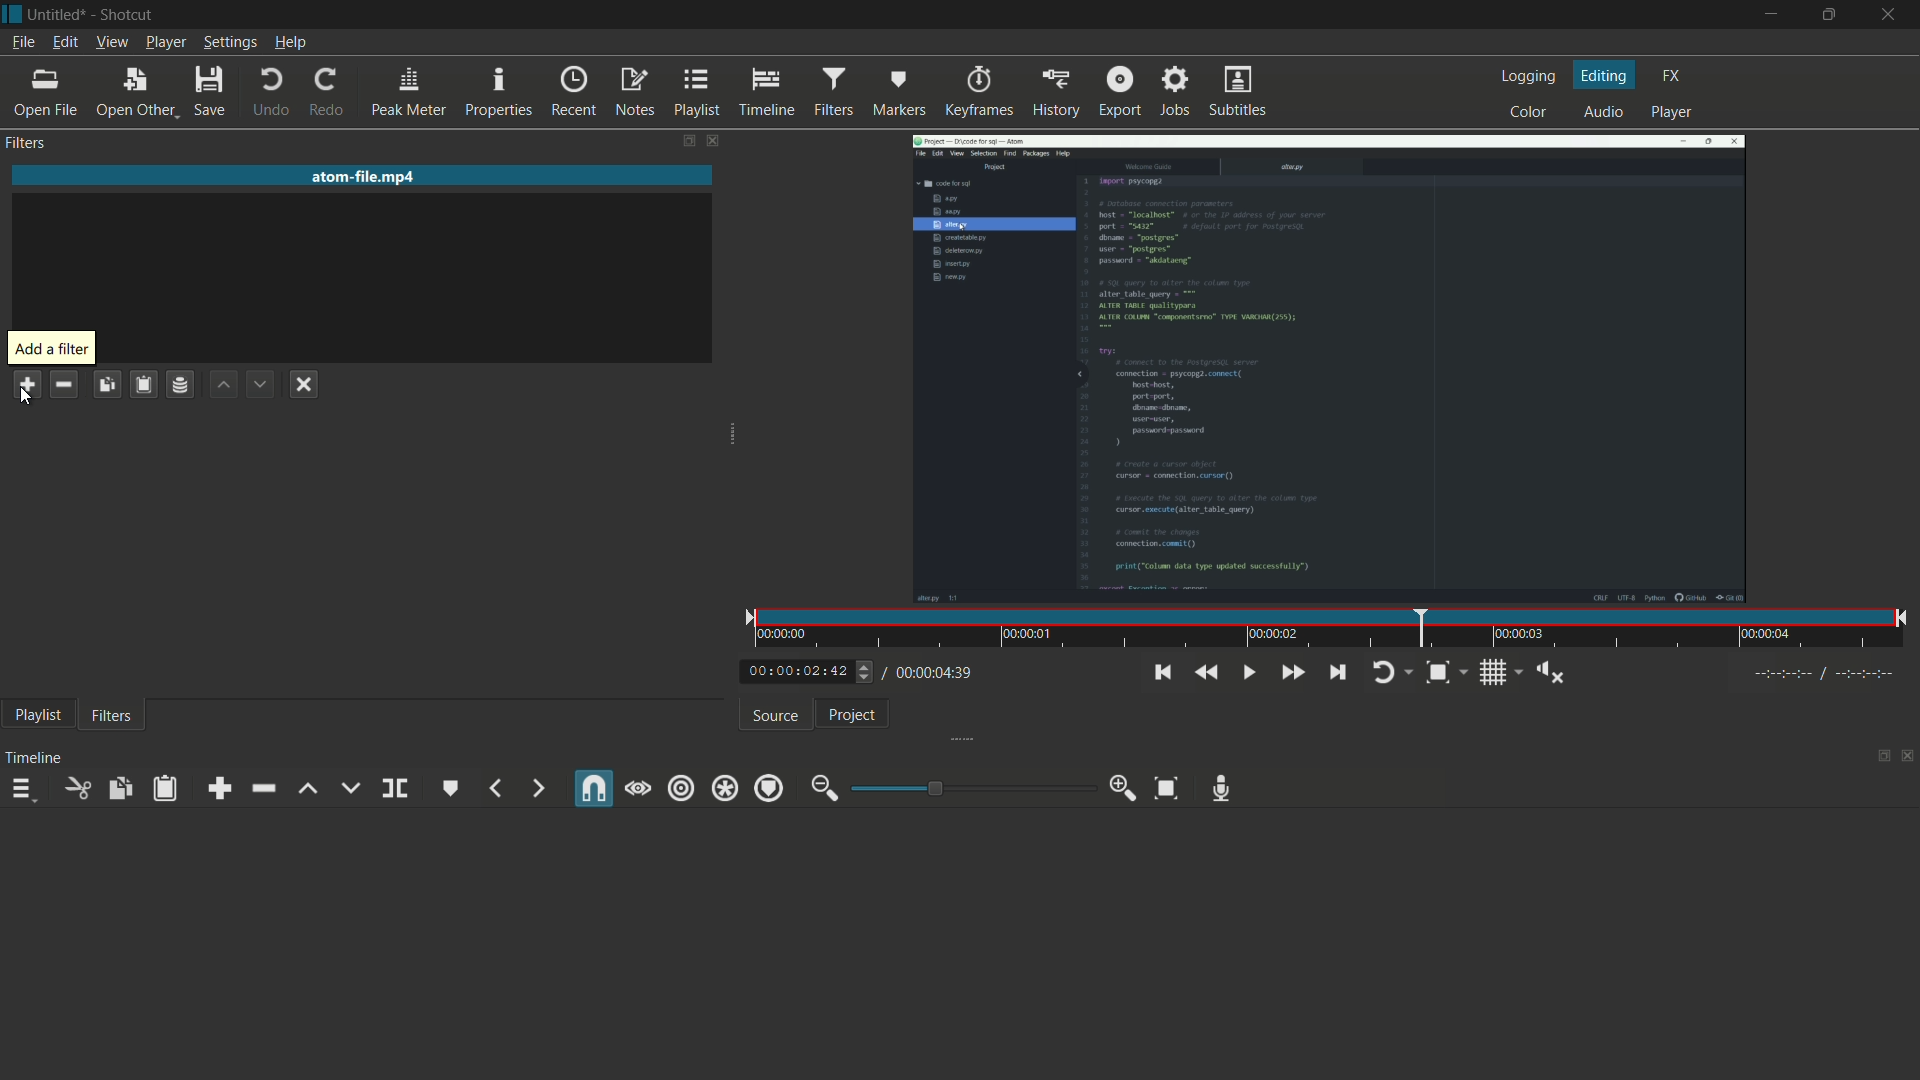 Image resolution: width=1920 pixels, height=1080 pixels. Describe the element at coordinates (897, 93) in the screenshot. I see `markers` at that location.